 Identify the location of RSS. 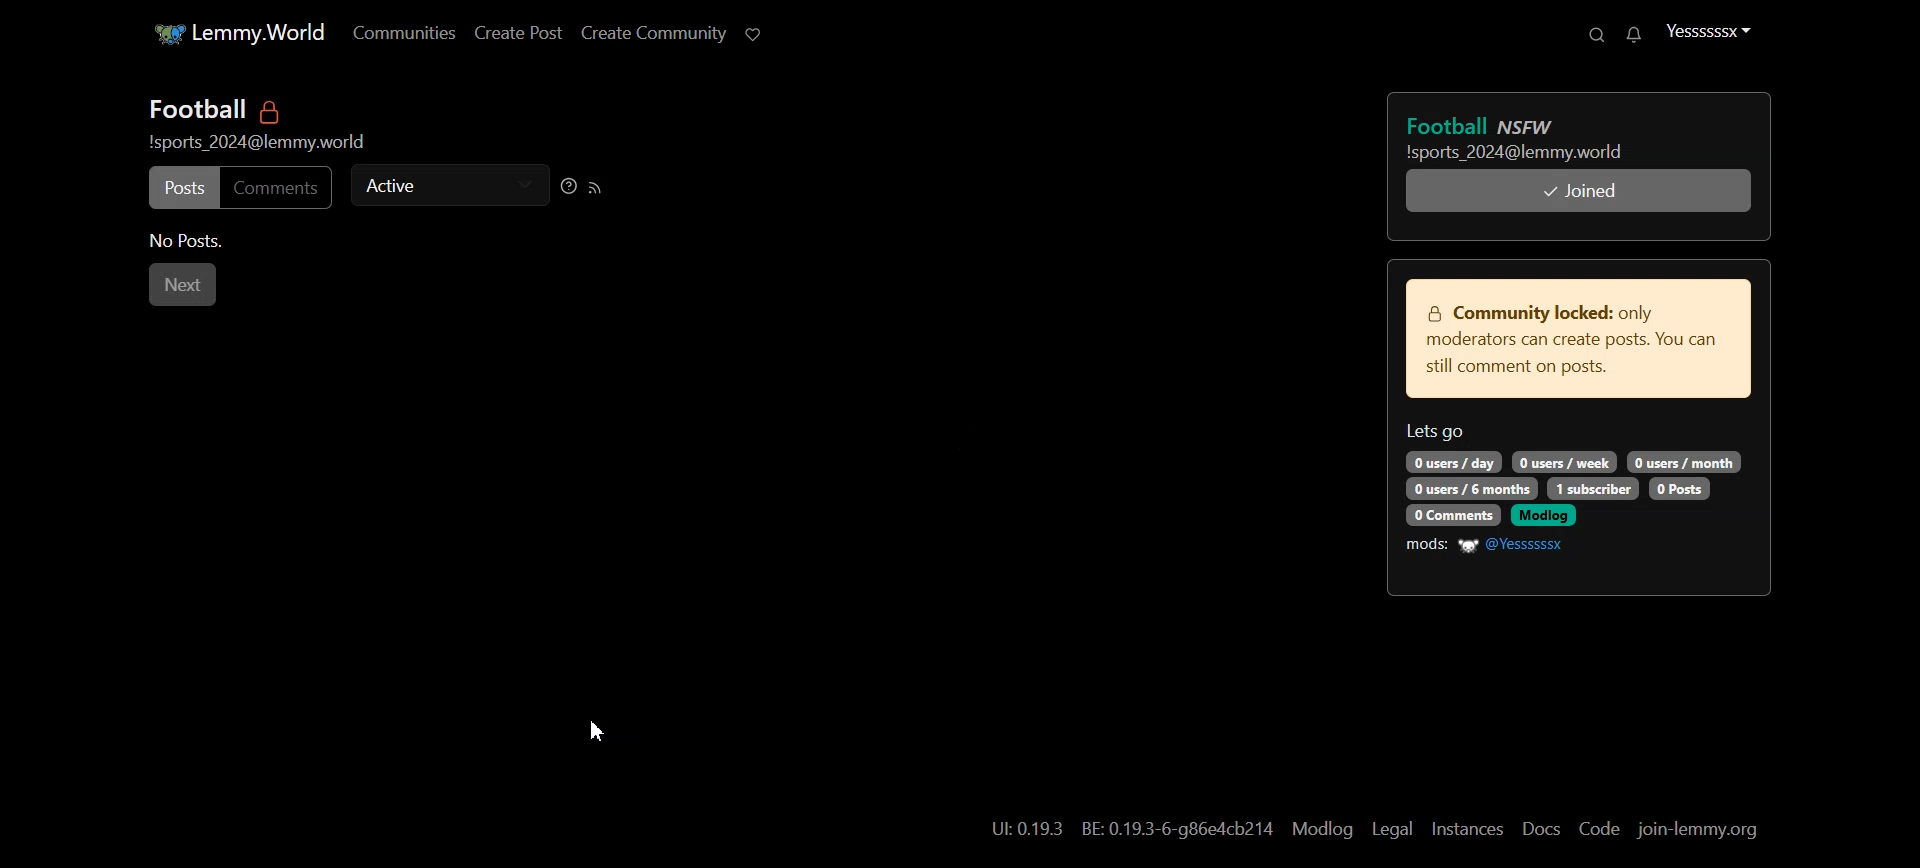
(594, 185).